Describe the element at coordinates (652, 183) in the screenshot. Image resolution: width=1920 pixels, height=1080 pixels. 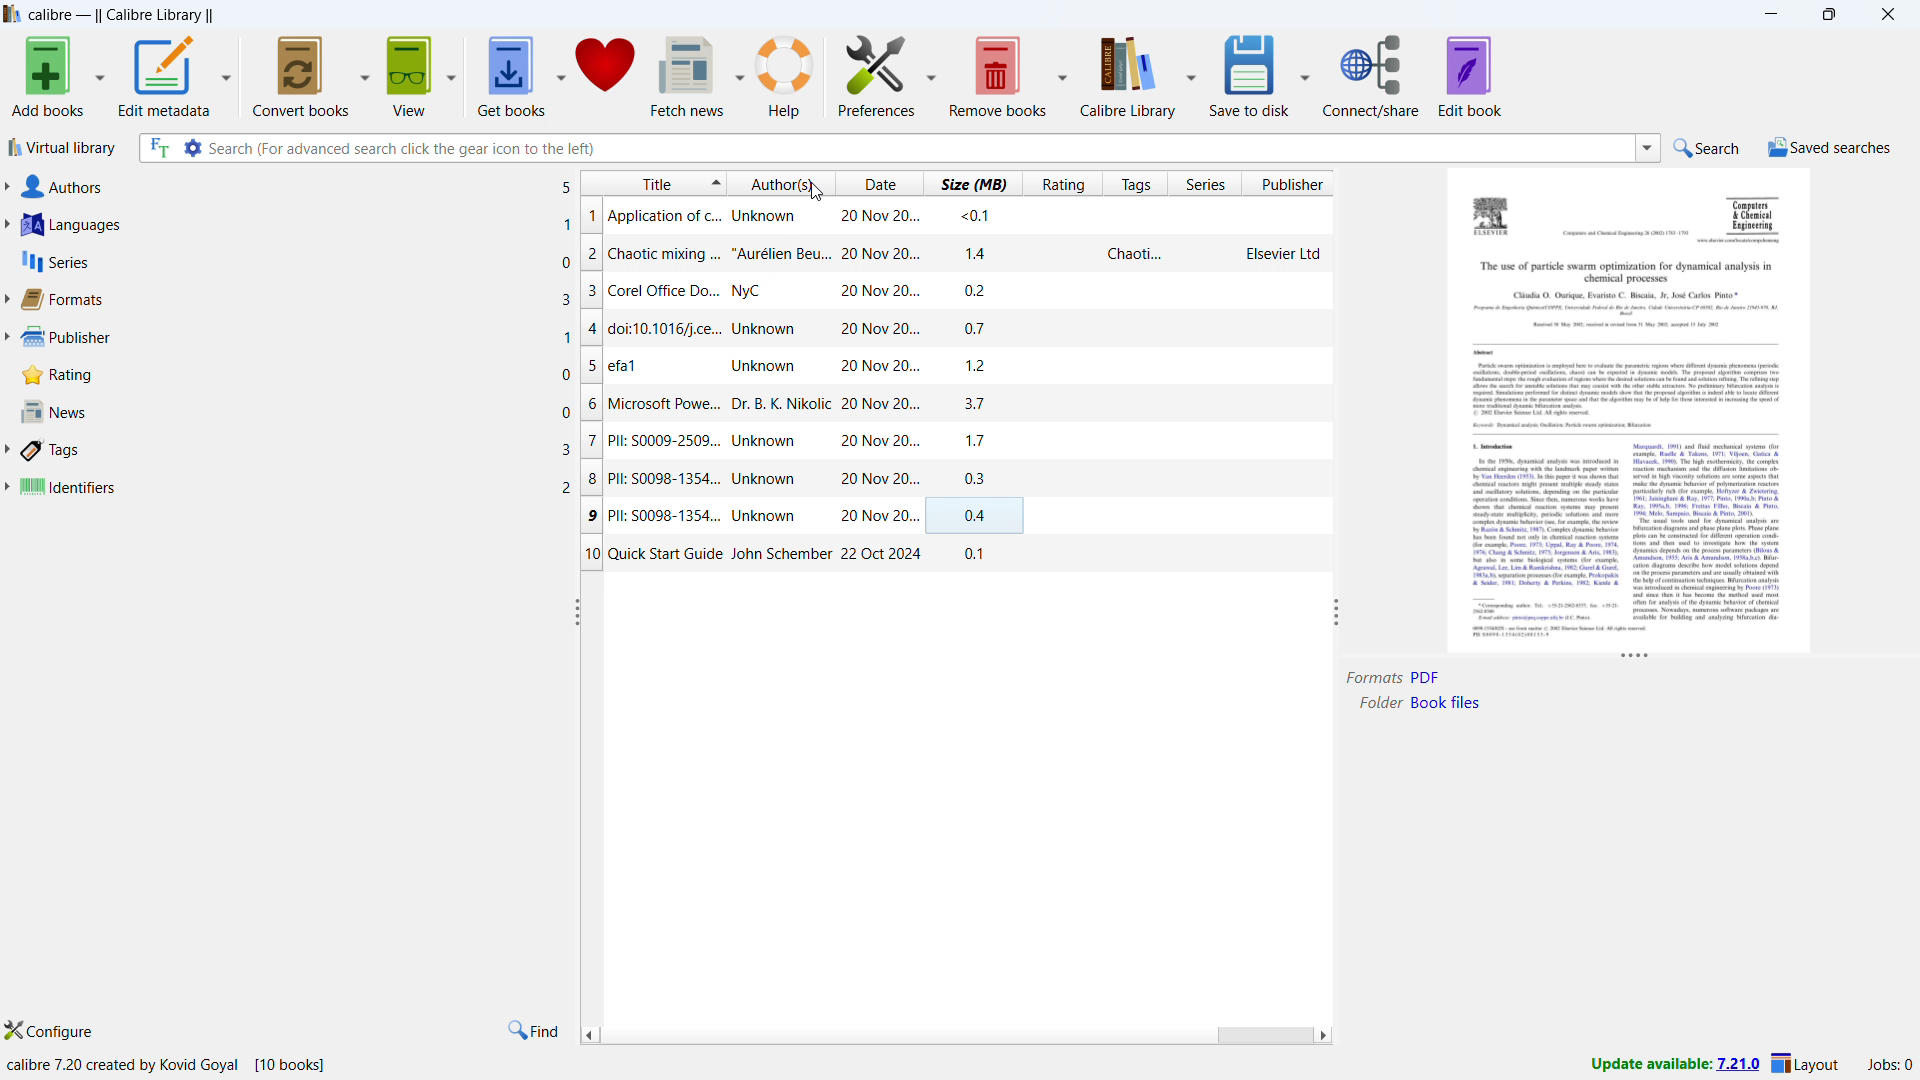
I see `sort by title` at that location.